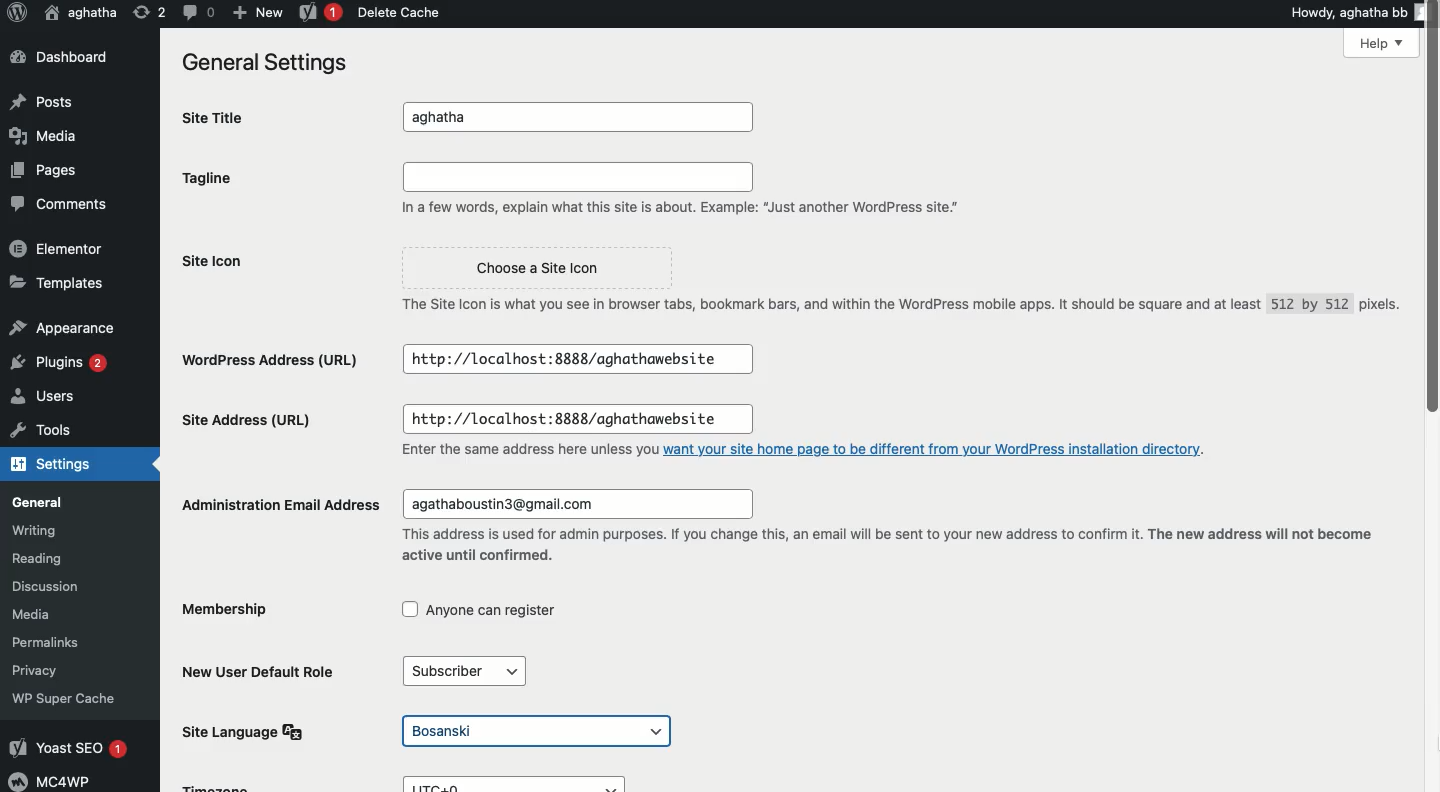 This screenshot has width=1440, height=792. I want to click on Comments, so click(54, 201).